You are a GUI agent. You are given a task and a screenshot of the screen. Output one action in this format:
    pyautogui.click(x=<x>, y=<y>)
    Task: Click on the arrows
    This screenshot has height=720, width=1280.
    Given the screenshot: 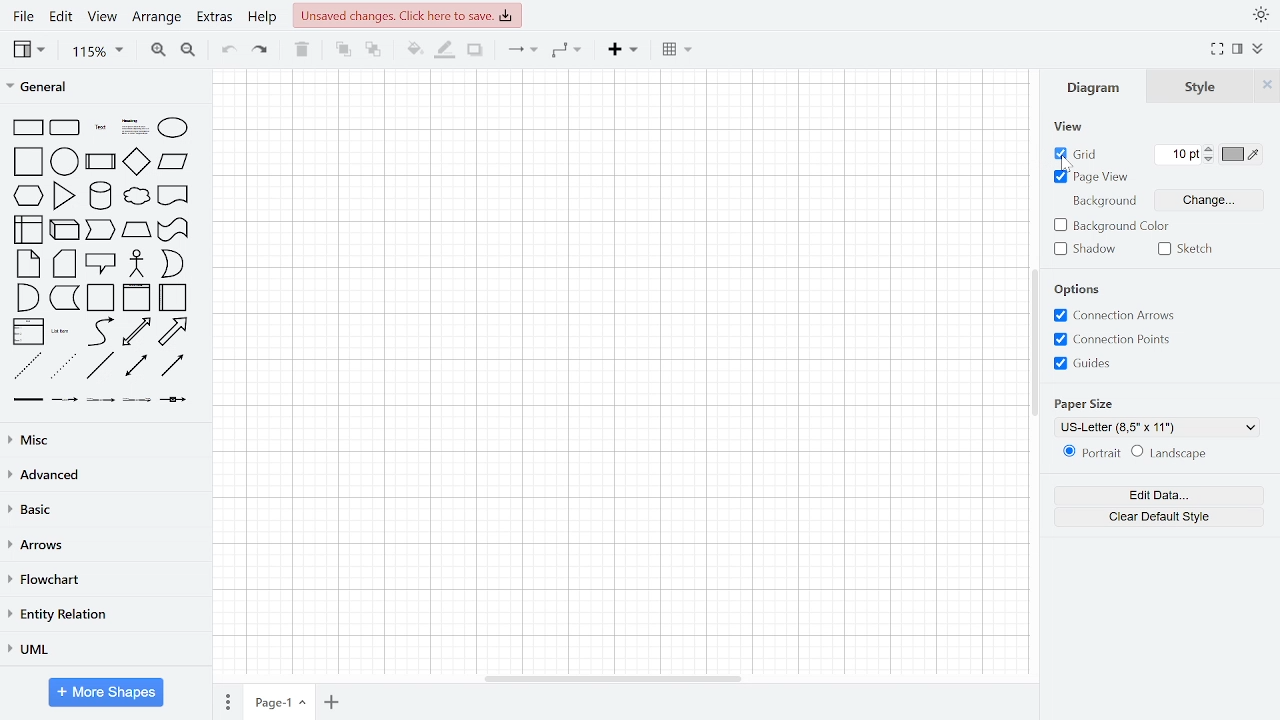 What is the action you would take?
    pyautogui.click(x=102, y=545)
    